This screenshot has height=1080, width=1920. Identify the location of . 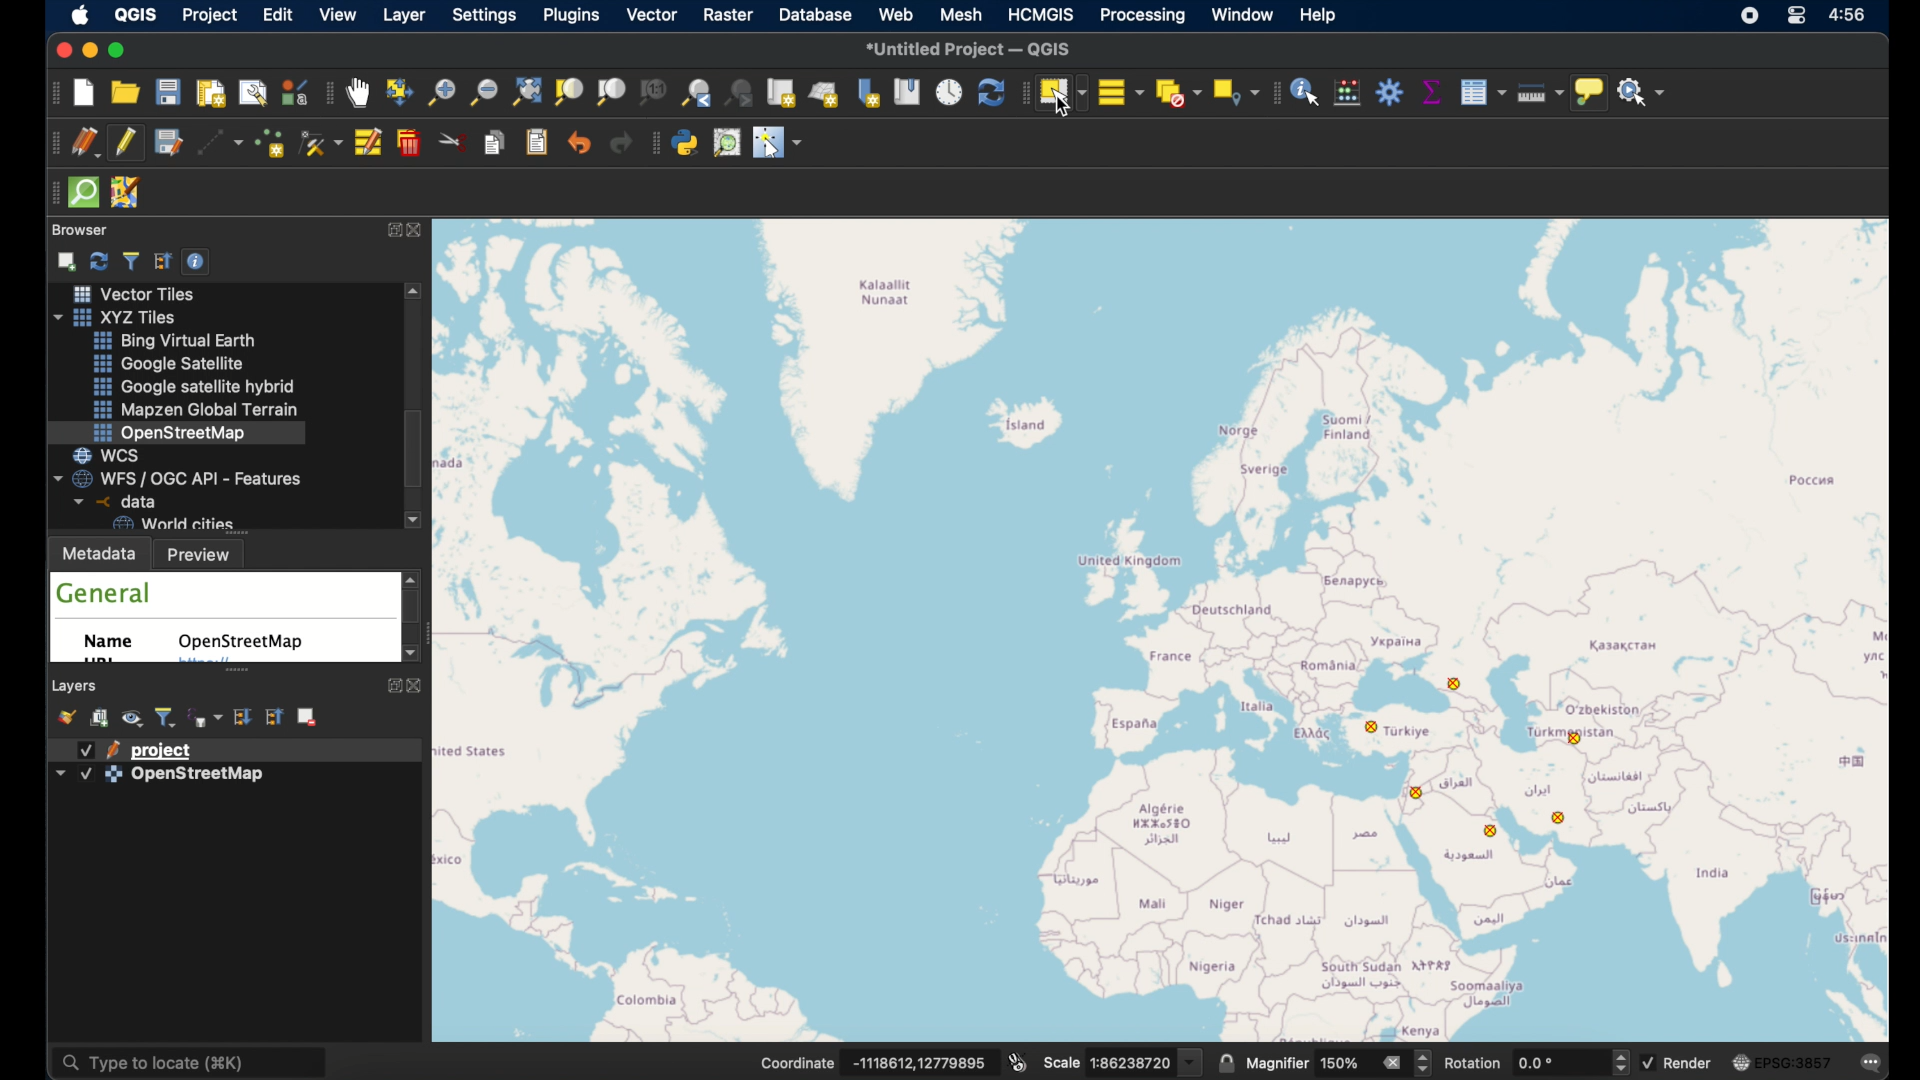
(209, 14).